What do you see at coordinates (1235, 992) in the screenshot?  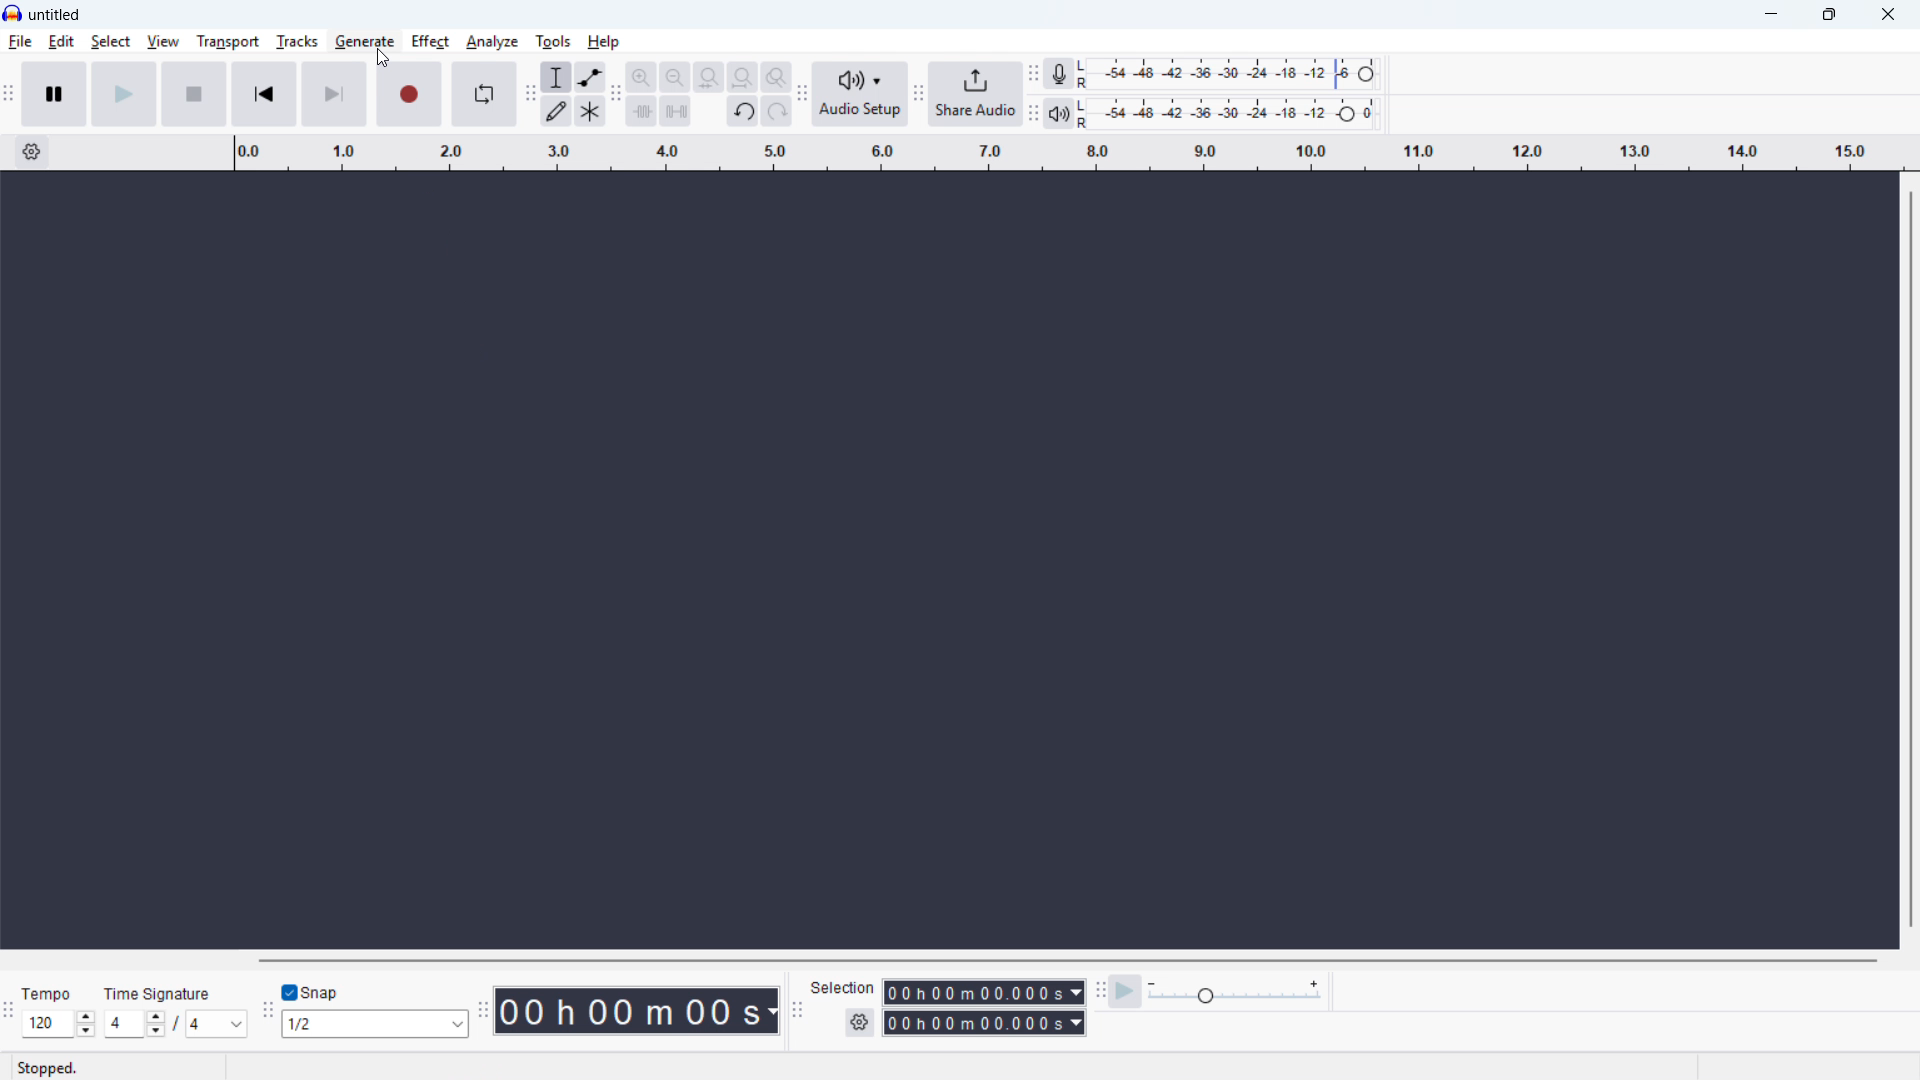 I see `Playback speed ` at bounding box center [1235, 992].